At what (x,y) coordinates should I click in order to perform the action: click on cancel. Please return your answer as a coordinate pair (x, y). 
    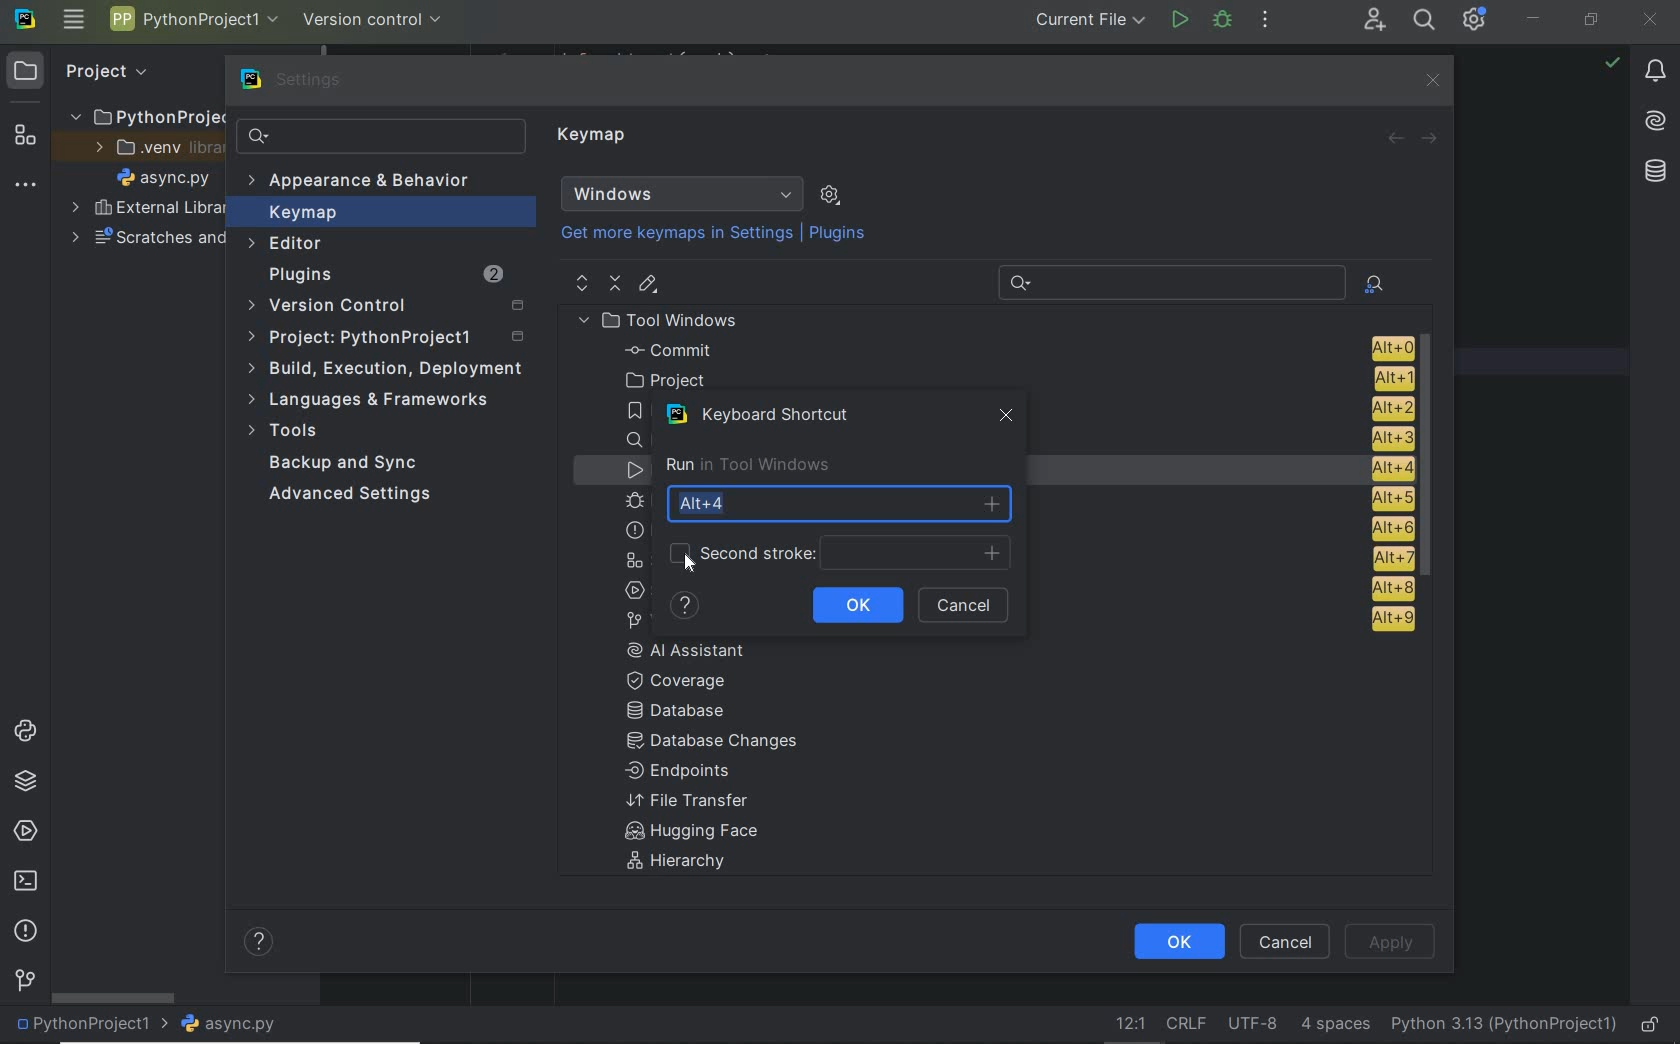
    Looking at the image, I should click on (967, 606).